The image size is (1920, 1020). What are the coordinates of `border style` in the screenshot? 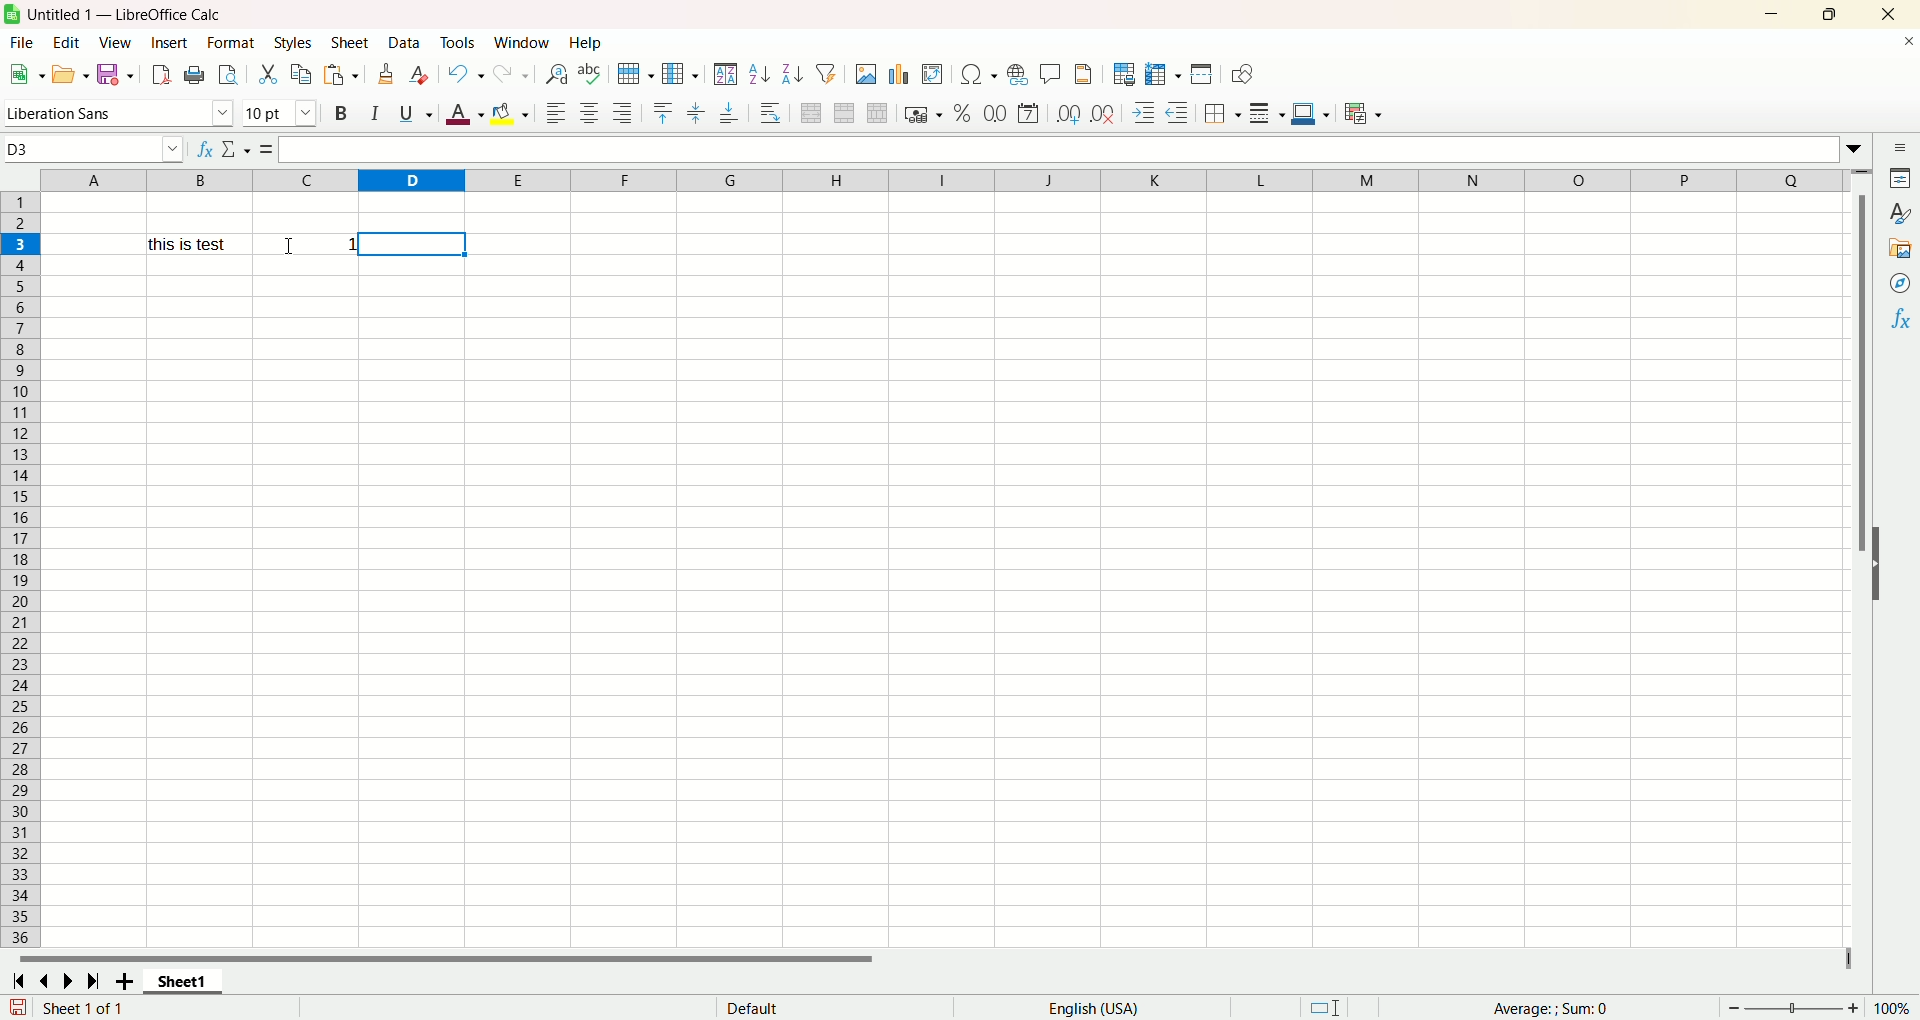 It's located at (1268, 111).